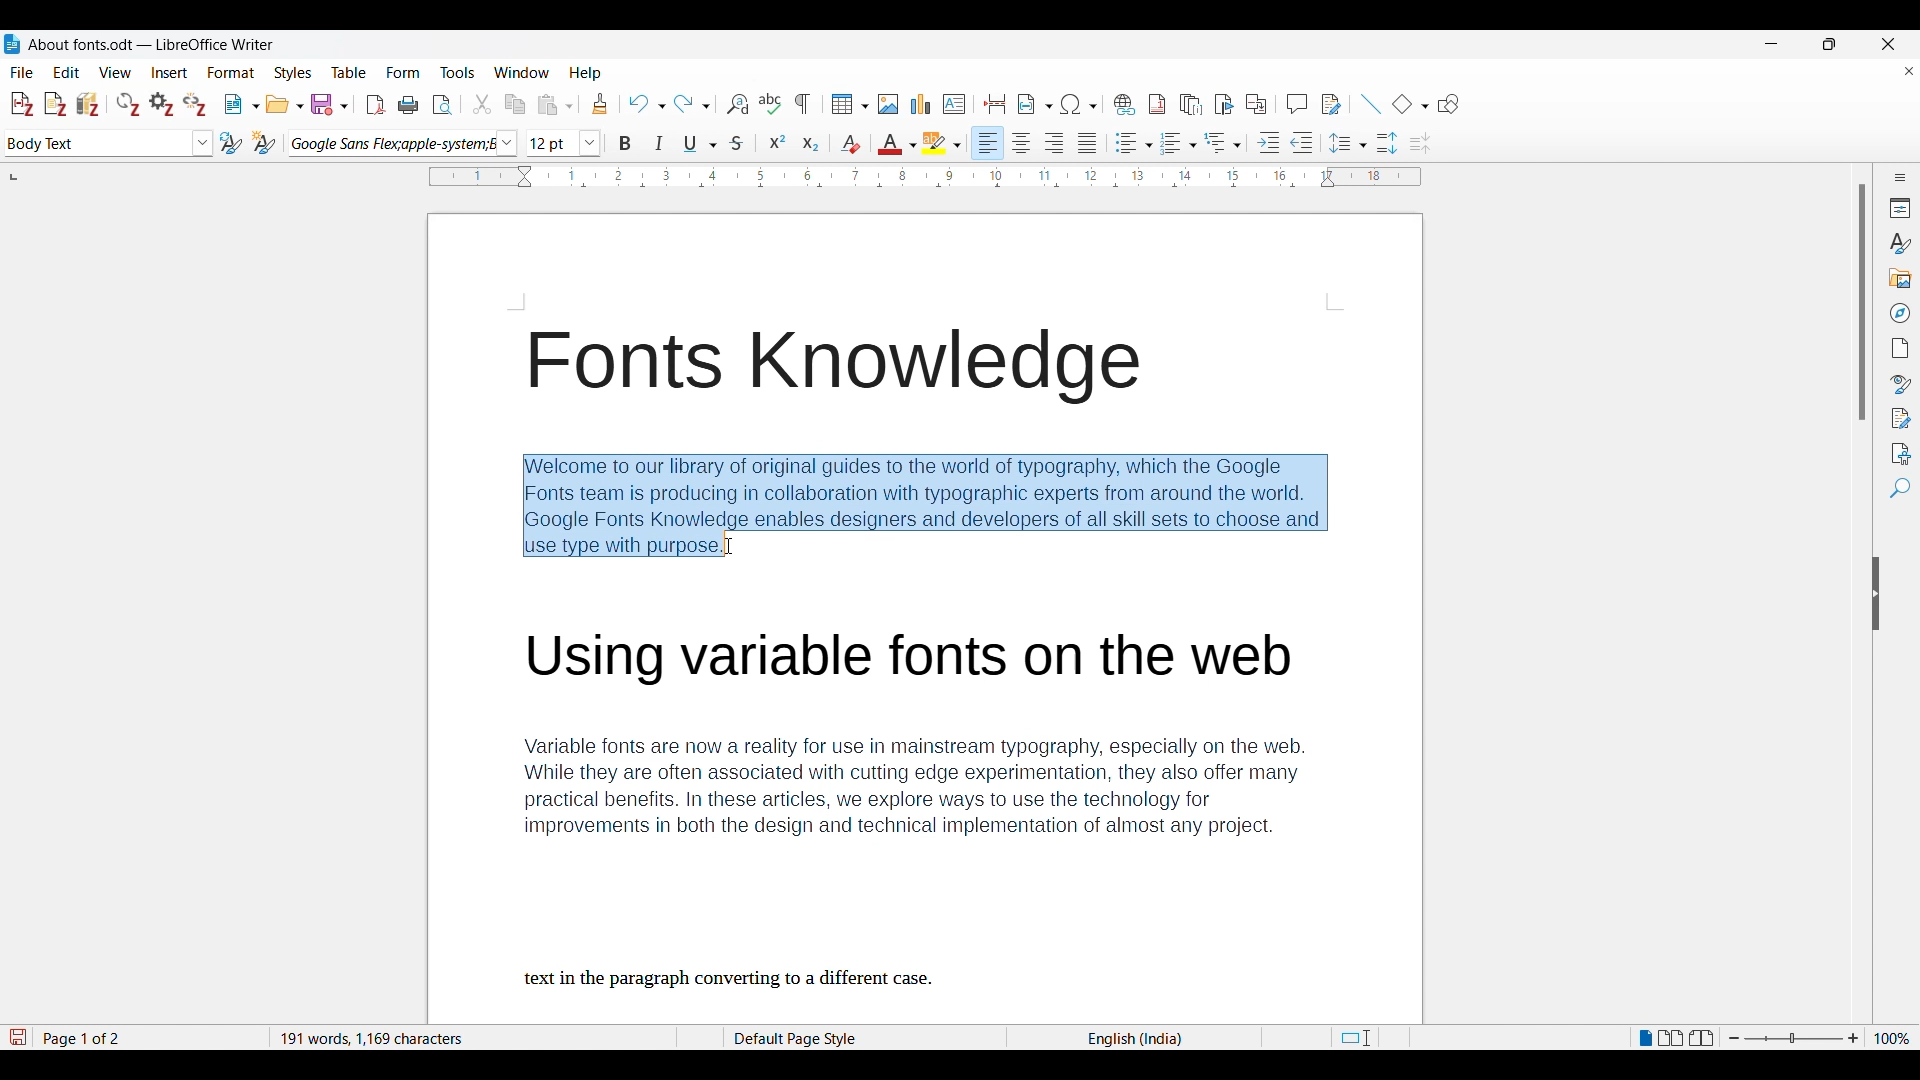 This screenshot has height=1080, width=1920. I want to click on Show track changes functions, so click(1331, 104).